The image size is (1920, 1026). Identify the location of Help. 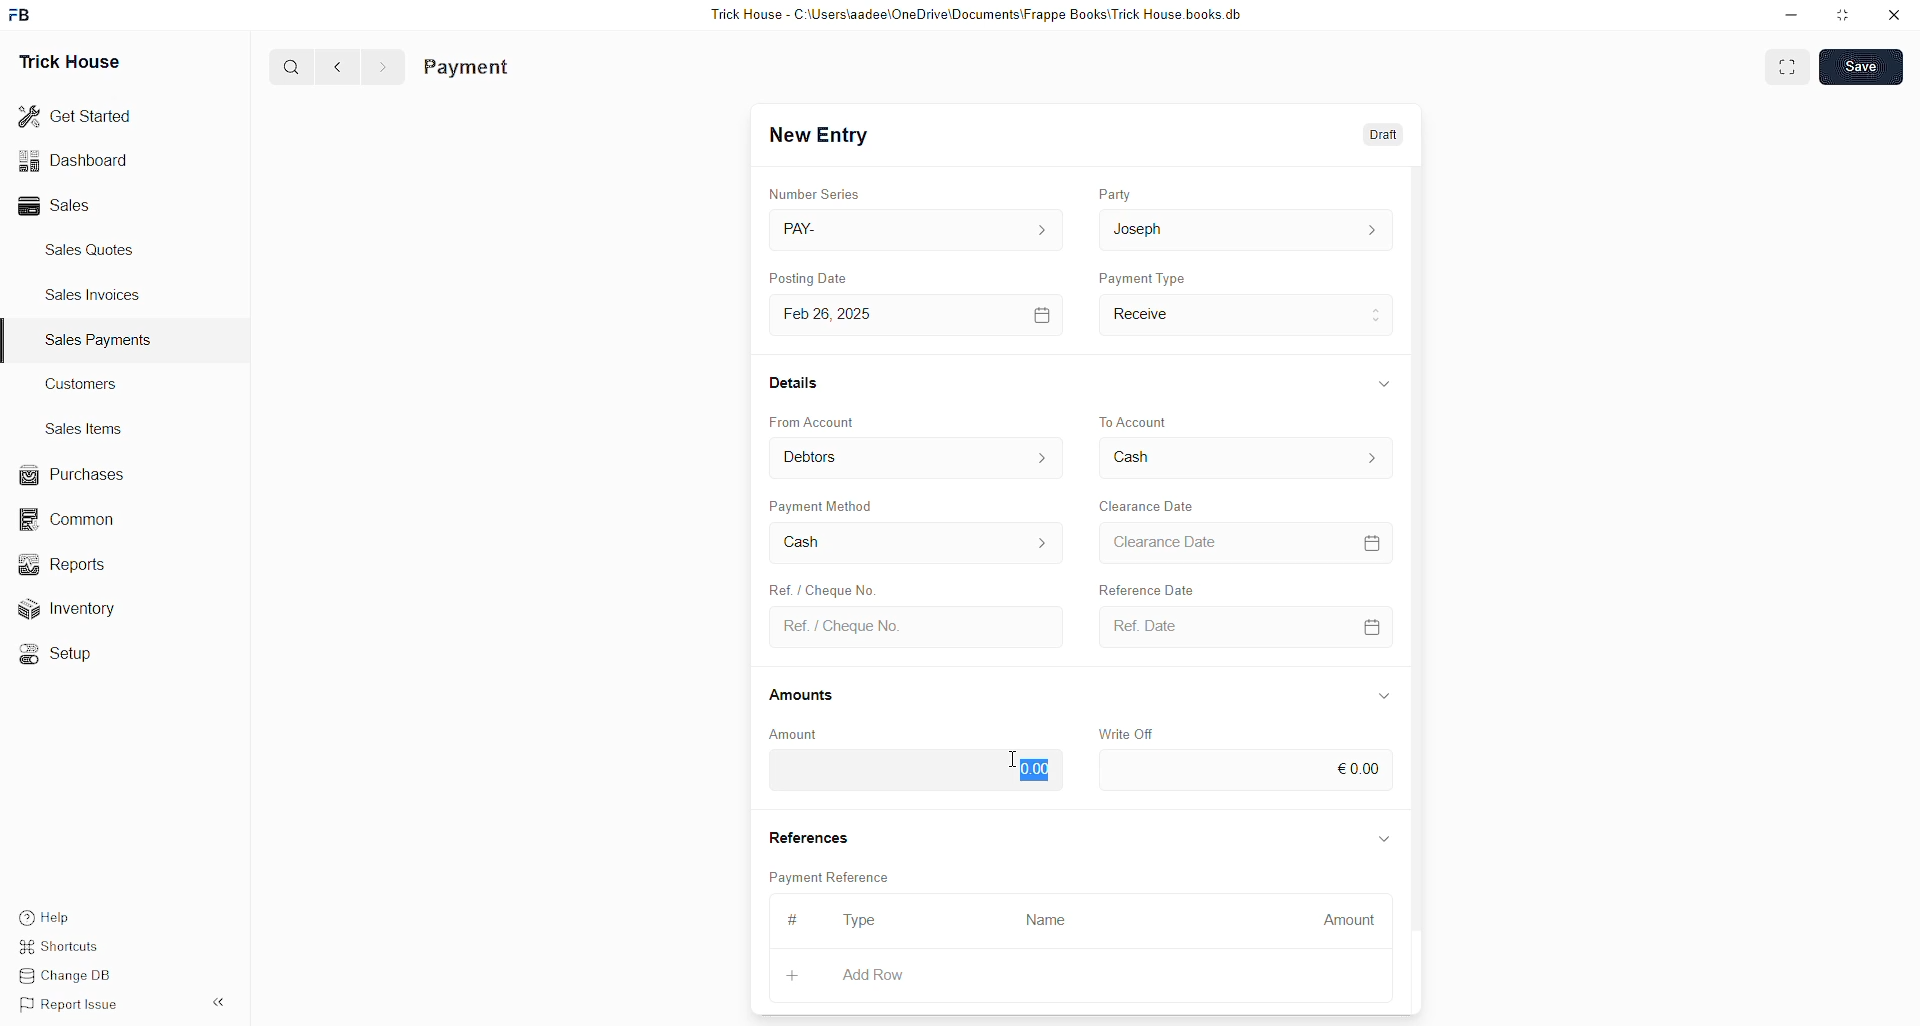
(48, 912).